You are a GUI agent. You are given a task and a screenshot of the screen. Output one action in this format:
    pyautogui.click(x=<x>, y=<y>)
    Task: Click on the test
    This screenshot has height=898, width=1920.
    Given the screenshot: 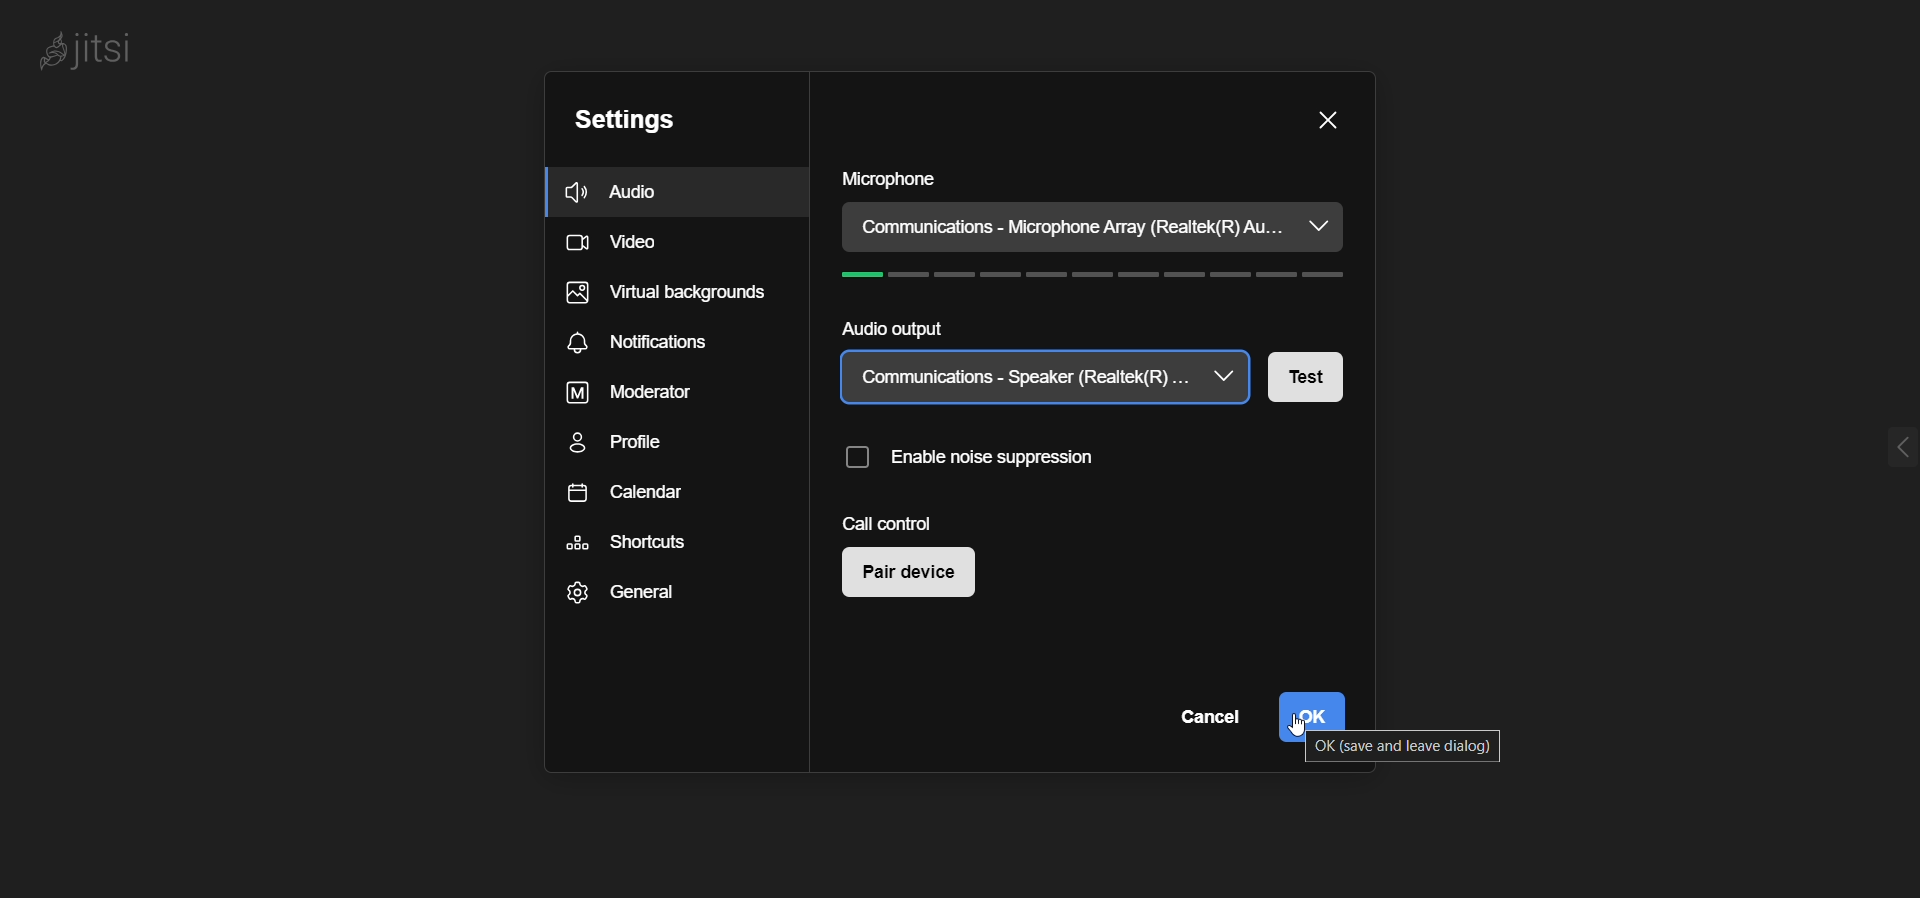 What is the action you would take?
    pyautogui.click(x=1320, y=377)
    